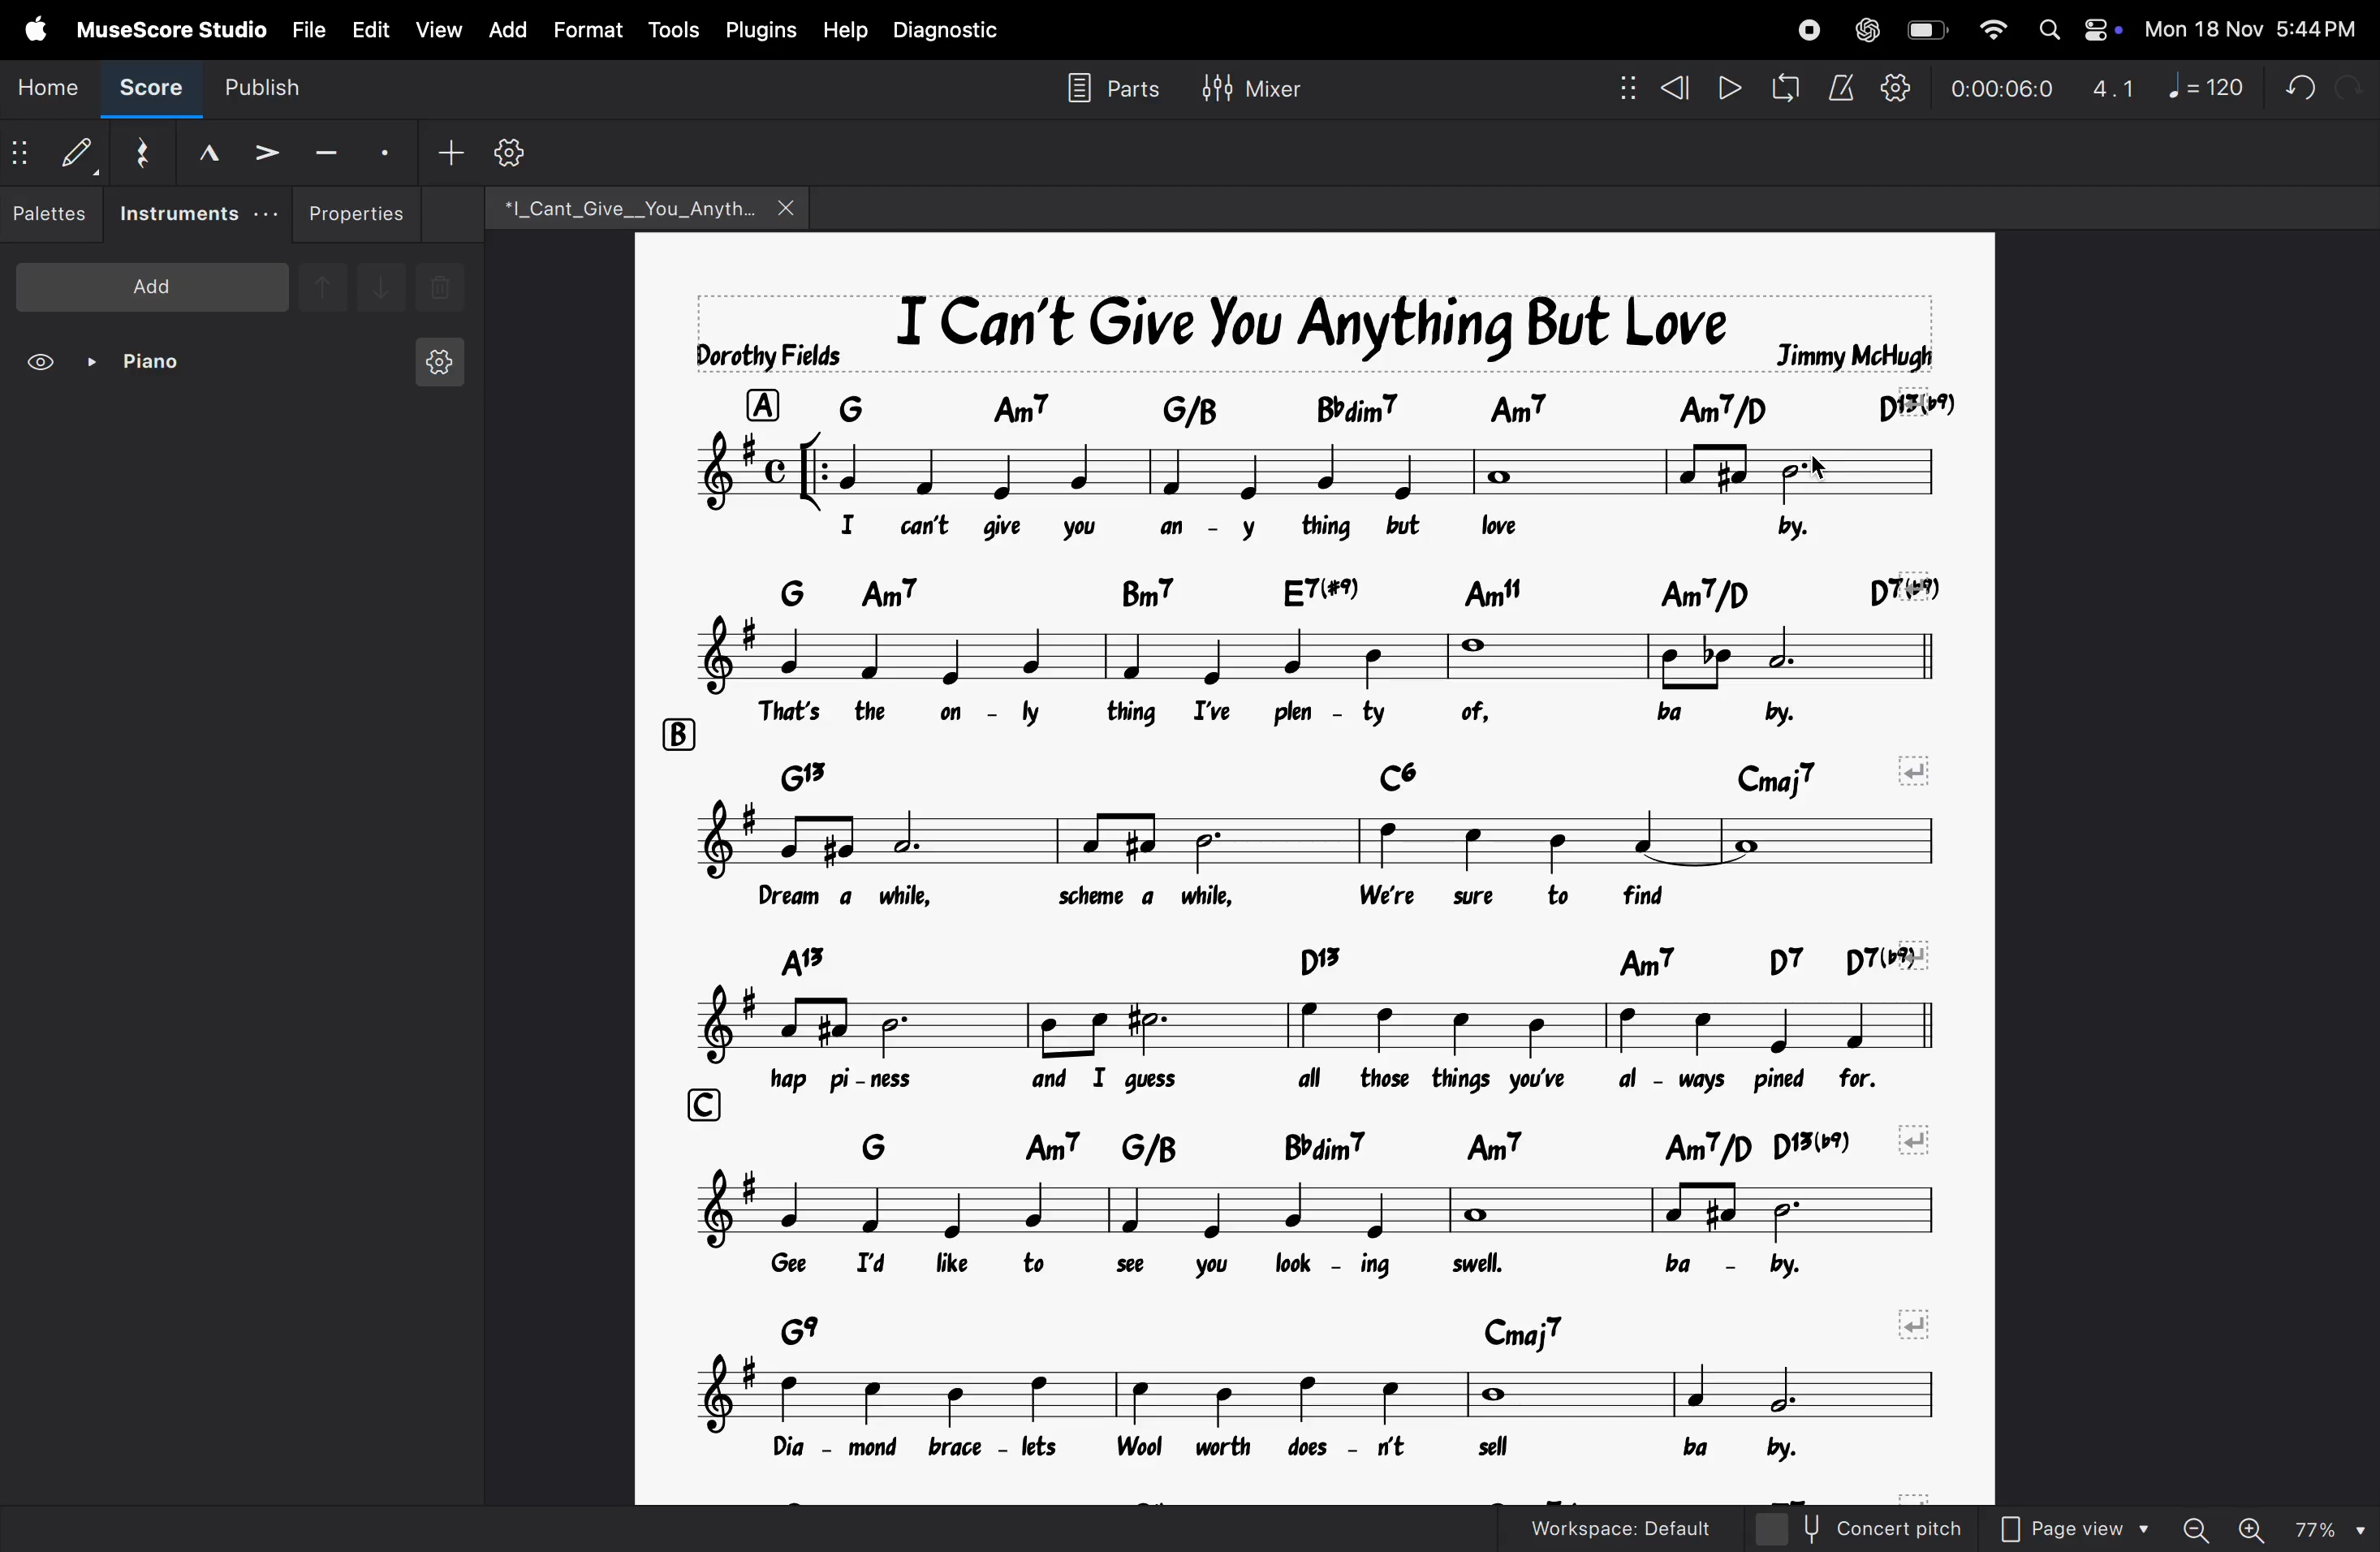 This screenshot has width=2380, height=1552. What do you see at coordinates (2195, 1529) in the screenshot?
I see `zoom out` at bounding box center [2195, 1529].